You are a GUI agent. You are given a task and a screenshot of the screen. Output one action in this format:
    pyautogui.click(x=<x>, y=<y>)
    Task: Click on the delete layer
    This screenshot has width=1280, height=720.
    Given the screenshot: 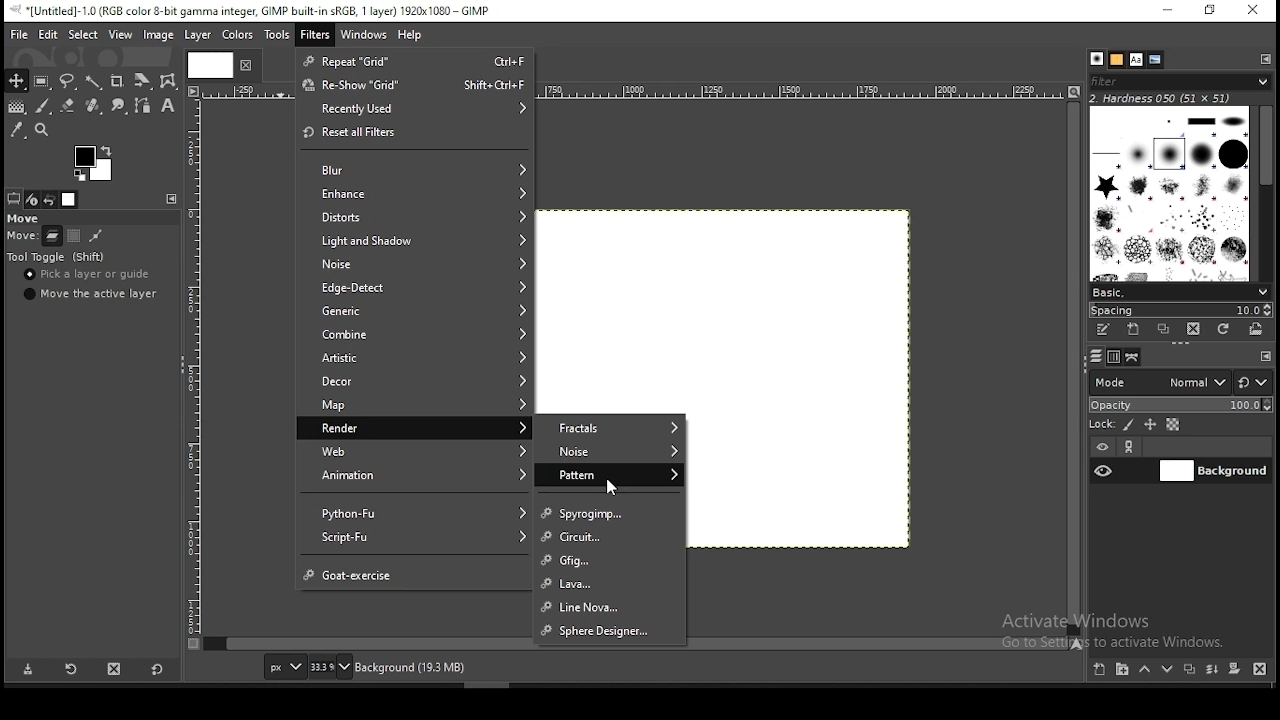 What is the action you would take?
    pyautogui.click(x=1258, y=670)
    